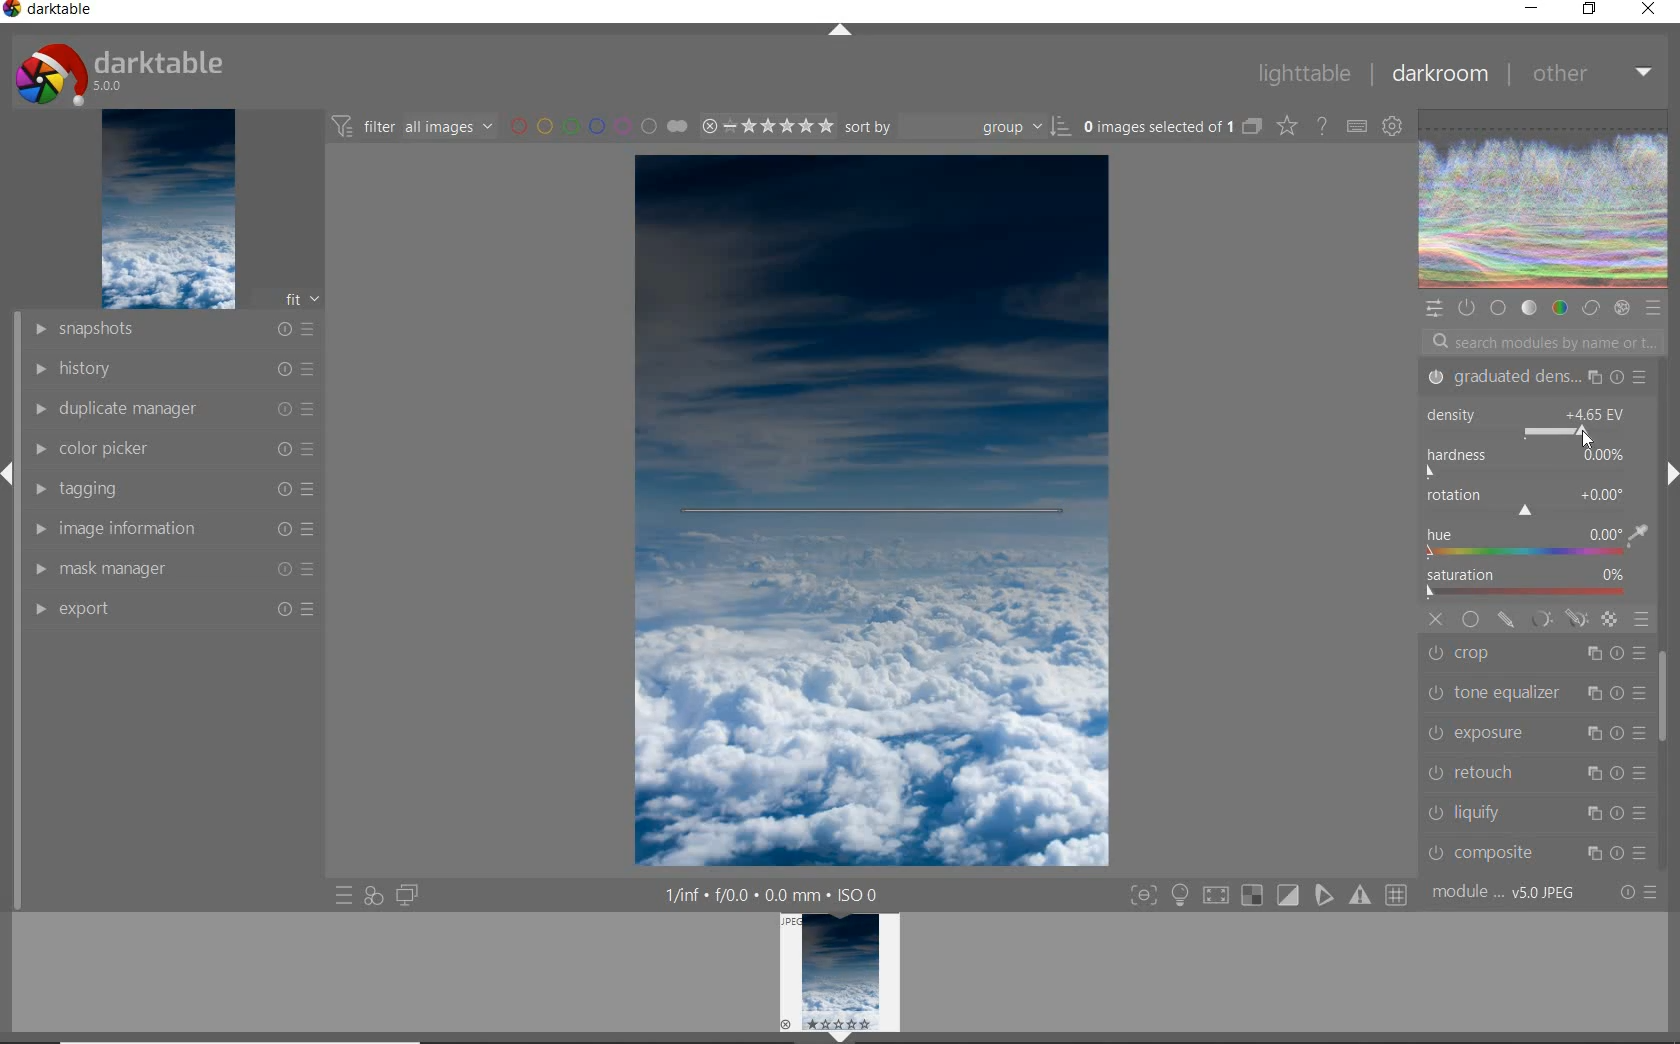  Describe the element at coordinates (840, 971) in the screenshot. I see `IMAGE PREVIEW` at that location.